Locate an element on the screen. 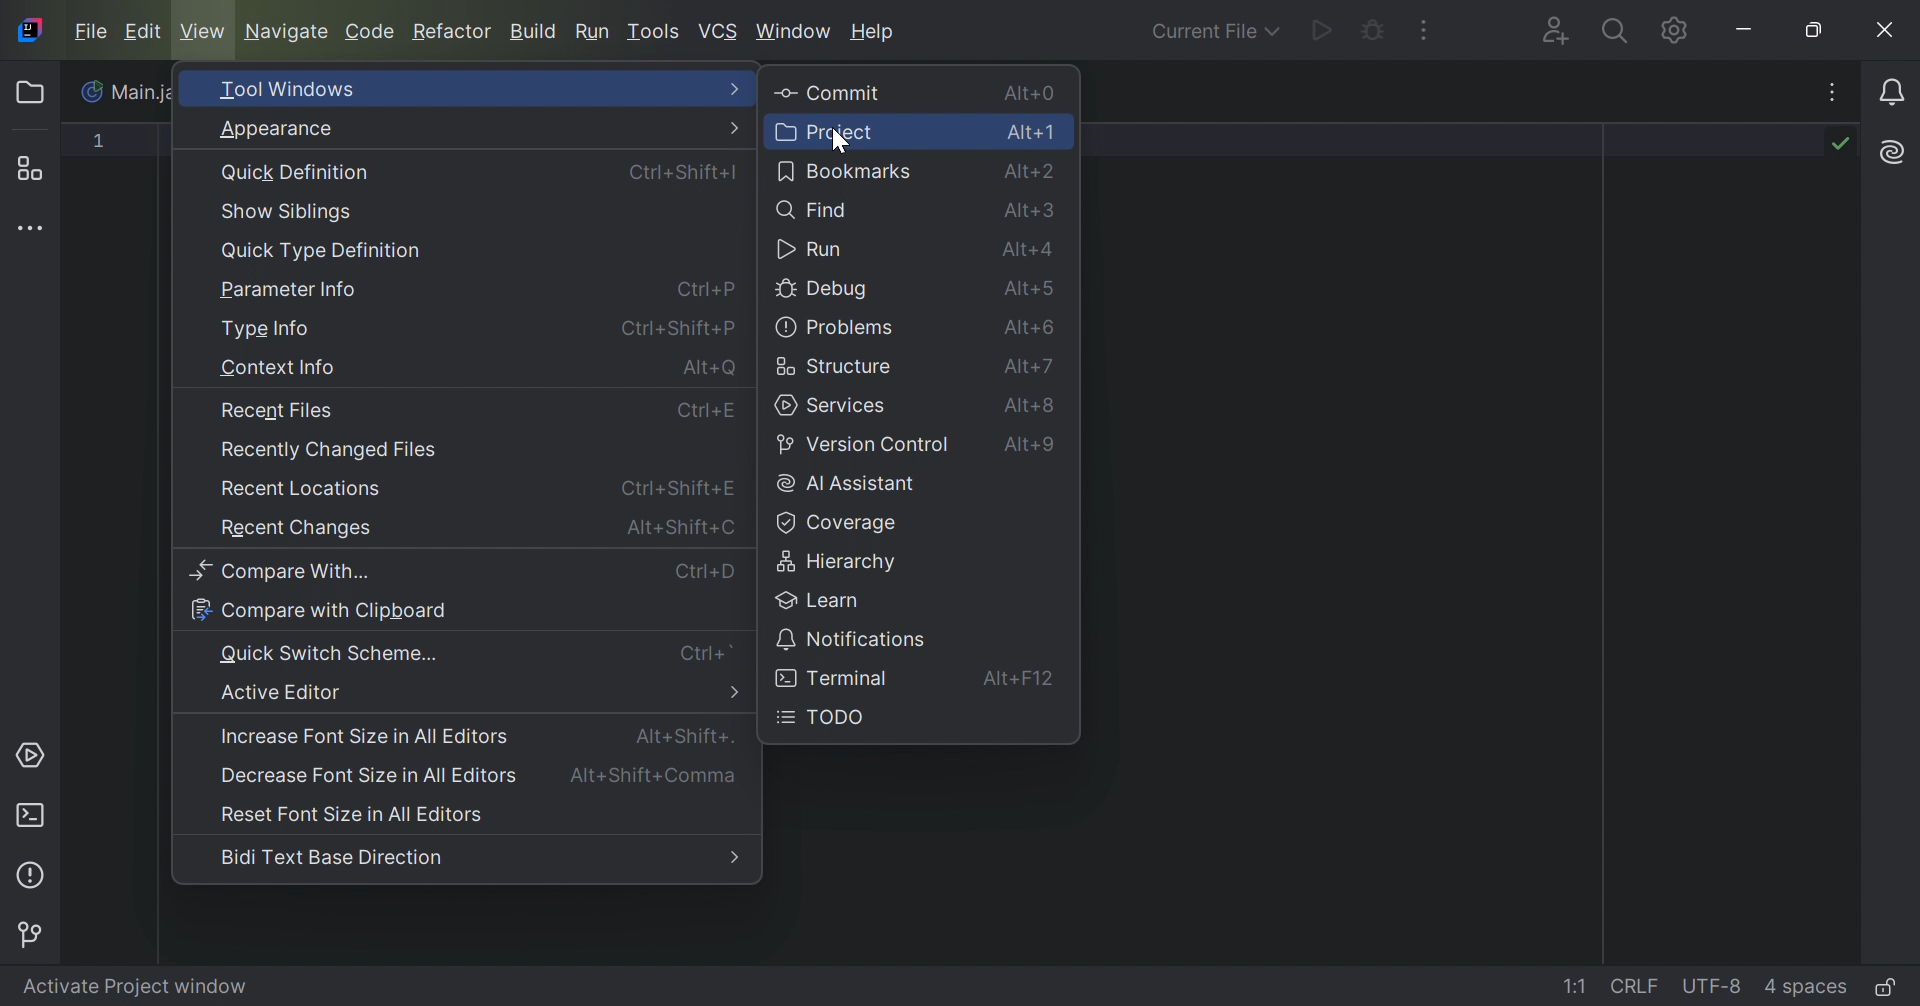 Image resolution: width=1920 pixels, height=1006 pixels. Alt+1 is located at coordinates (1033, 133).